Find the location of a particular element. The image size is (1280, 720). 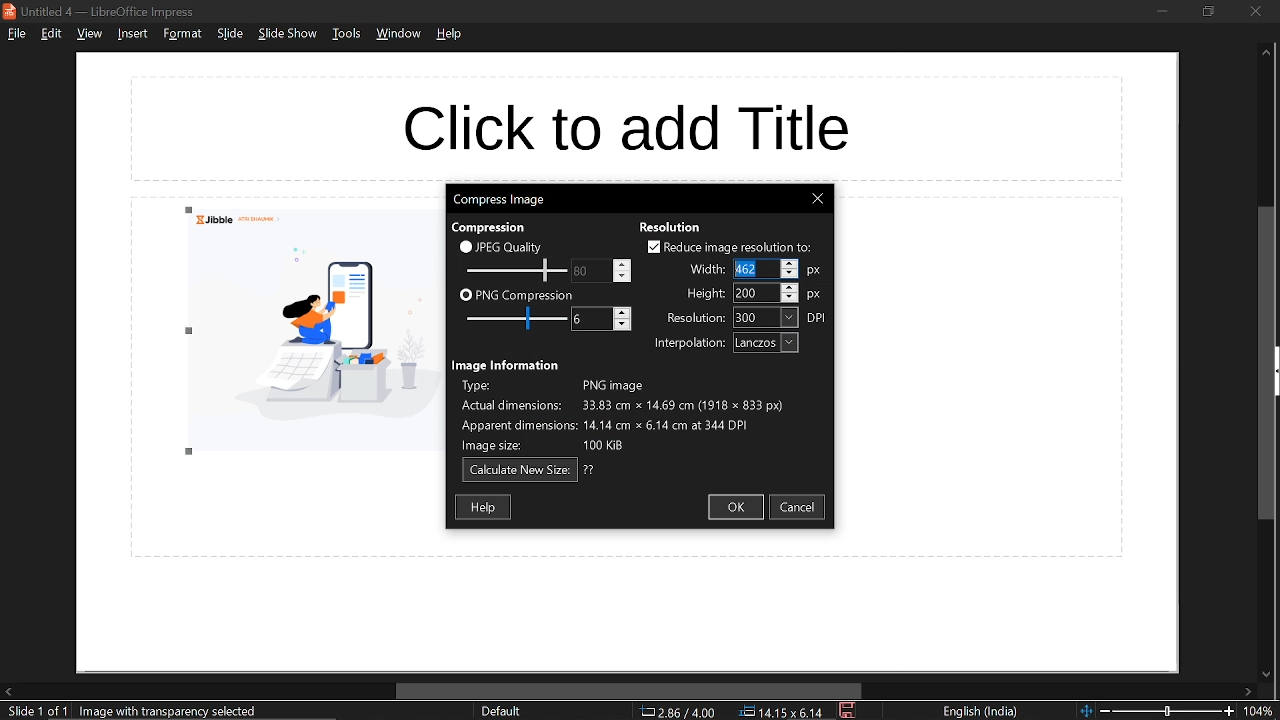

resolution is located at coordinates (671, 227).